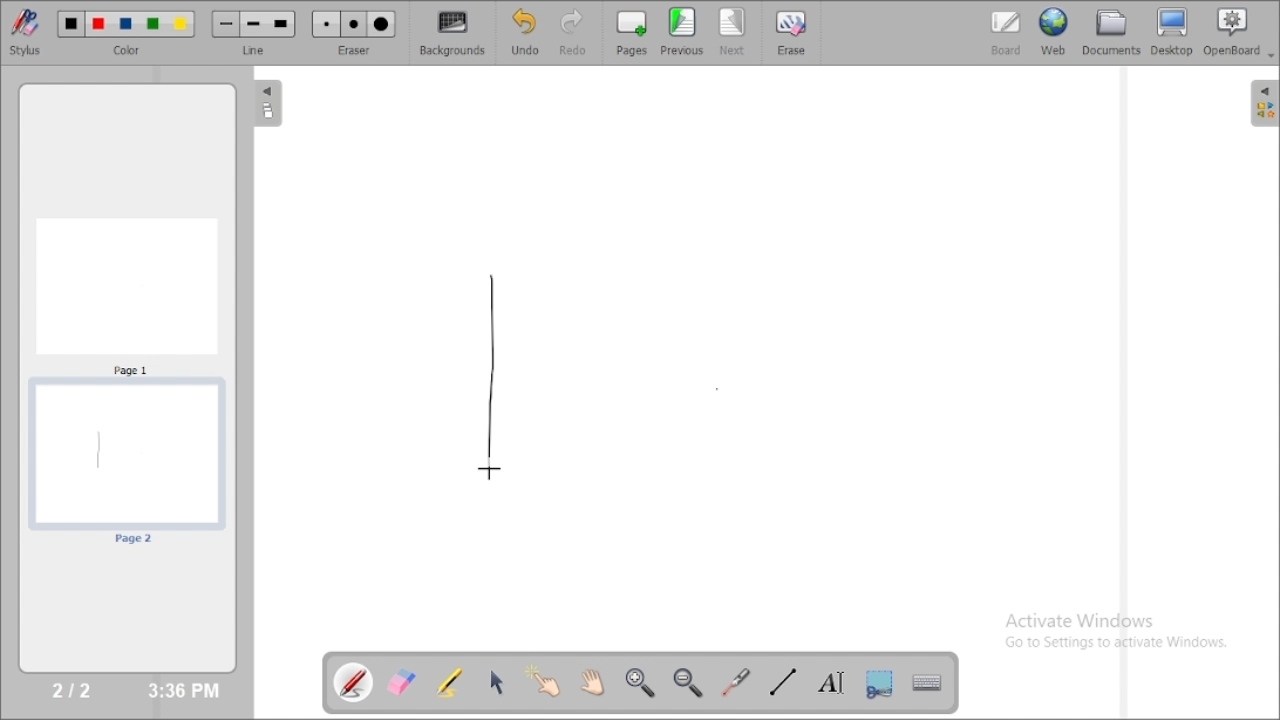 This screenshot has height=720, width=1280. I want to click on write text, so click(831, 683).